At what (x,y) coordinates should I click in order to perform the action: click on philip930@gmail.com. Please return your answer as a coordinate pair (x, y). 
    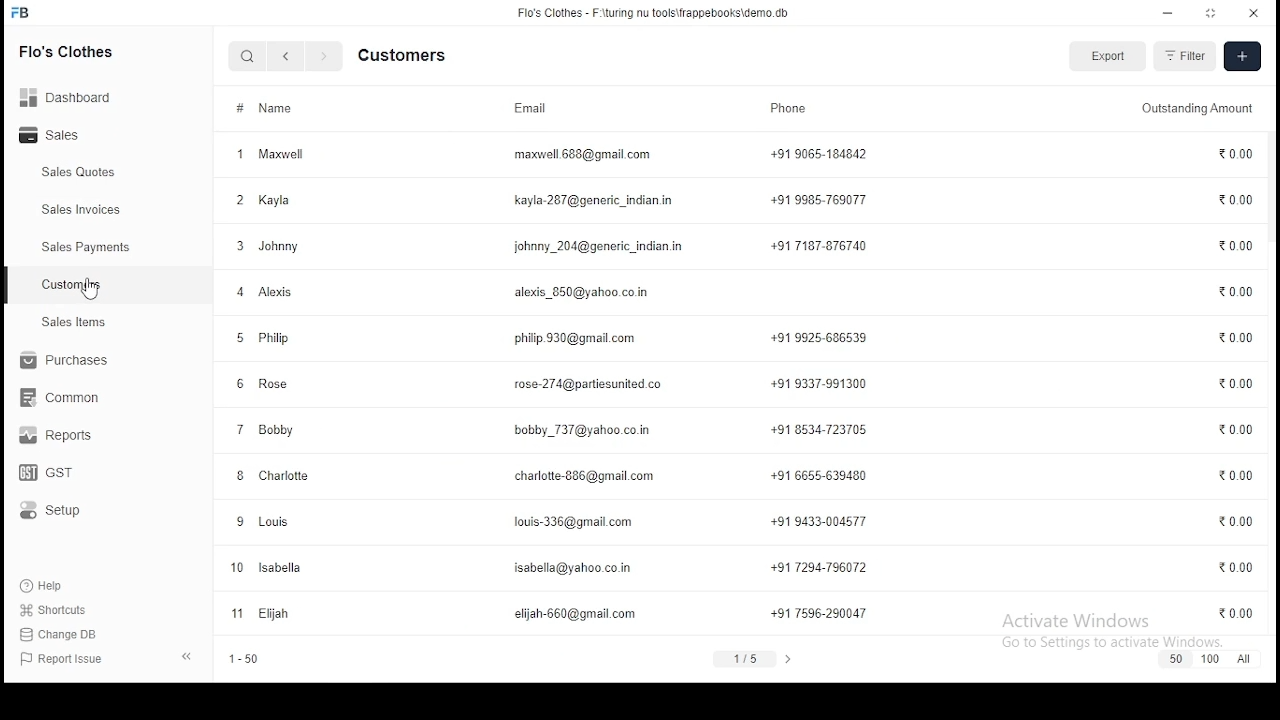
    Looking at the image, I should click on (579, 338).